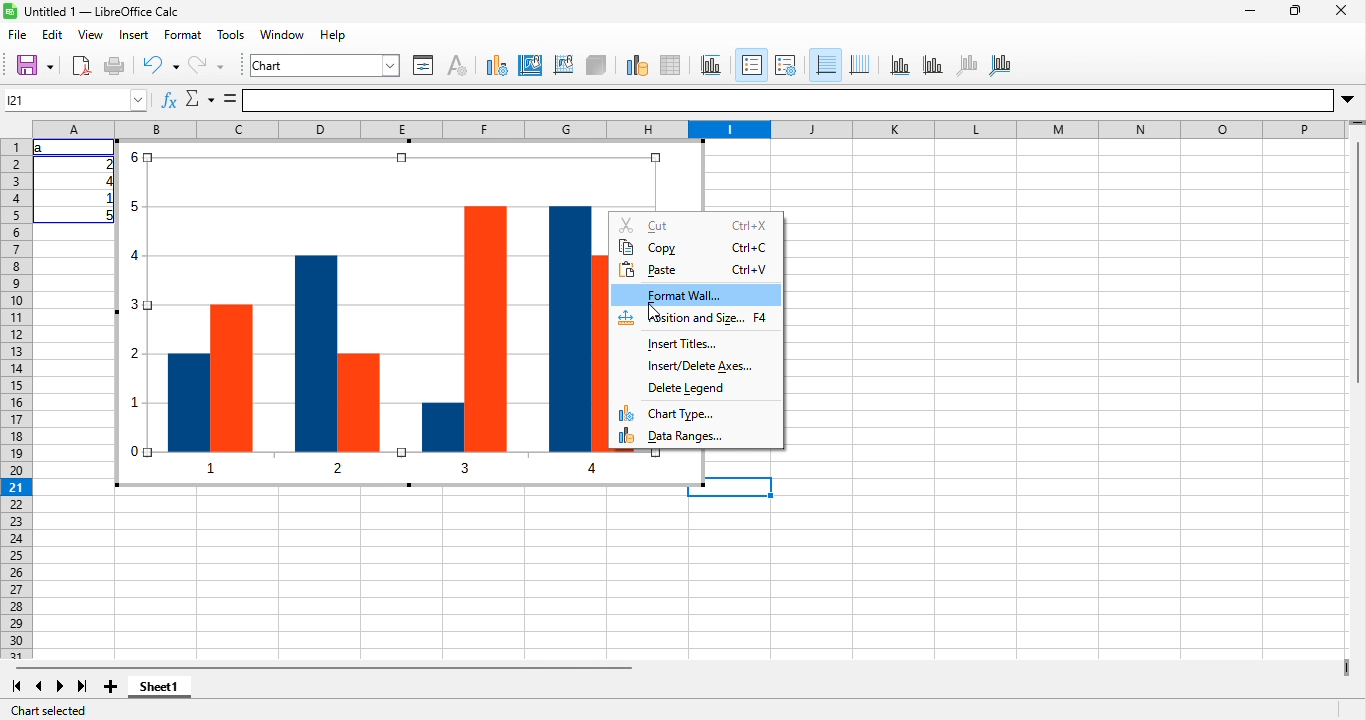 The width and height of the screenshot is (1366, 720). What do you see at coordinates (283, 34) in the screenshot?
I see `window` at bounding box center [283, 34].